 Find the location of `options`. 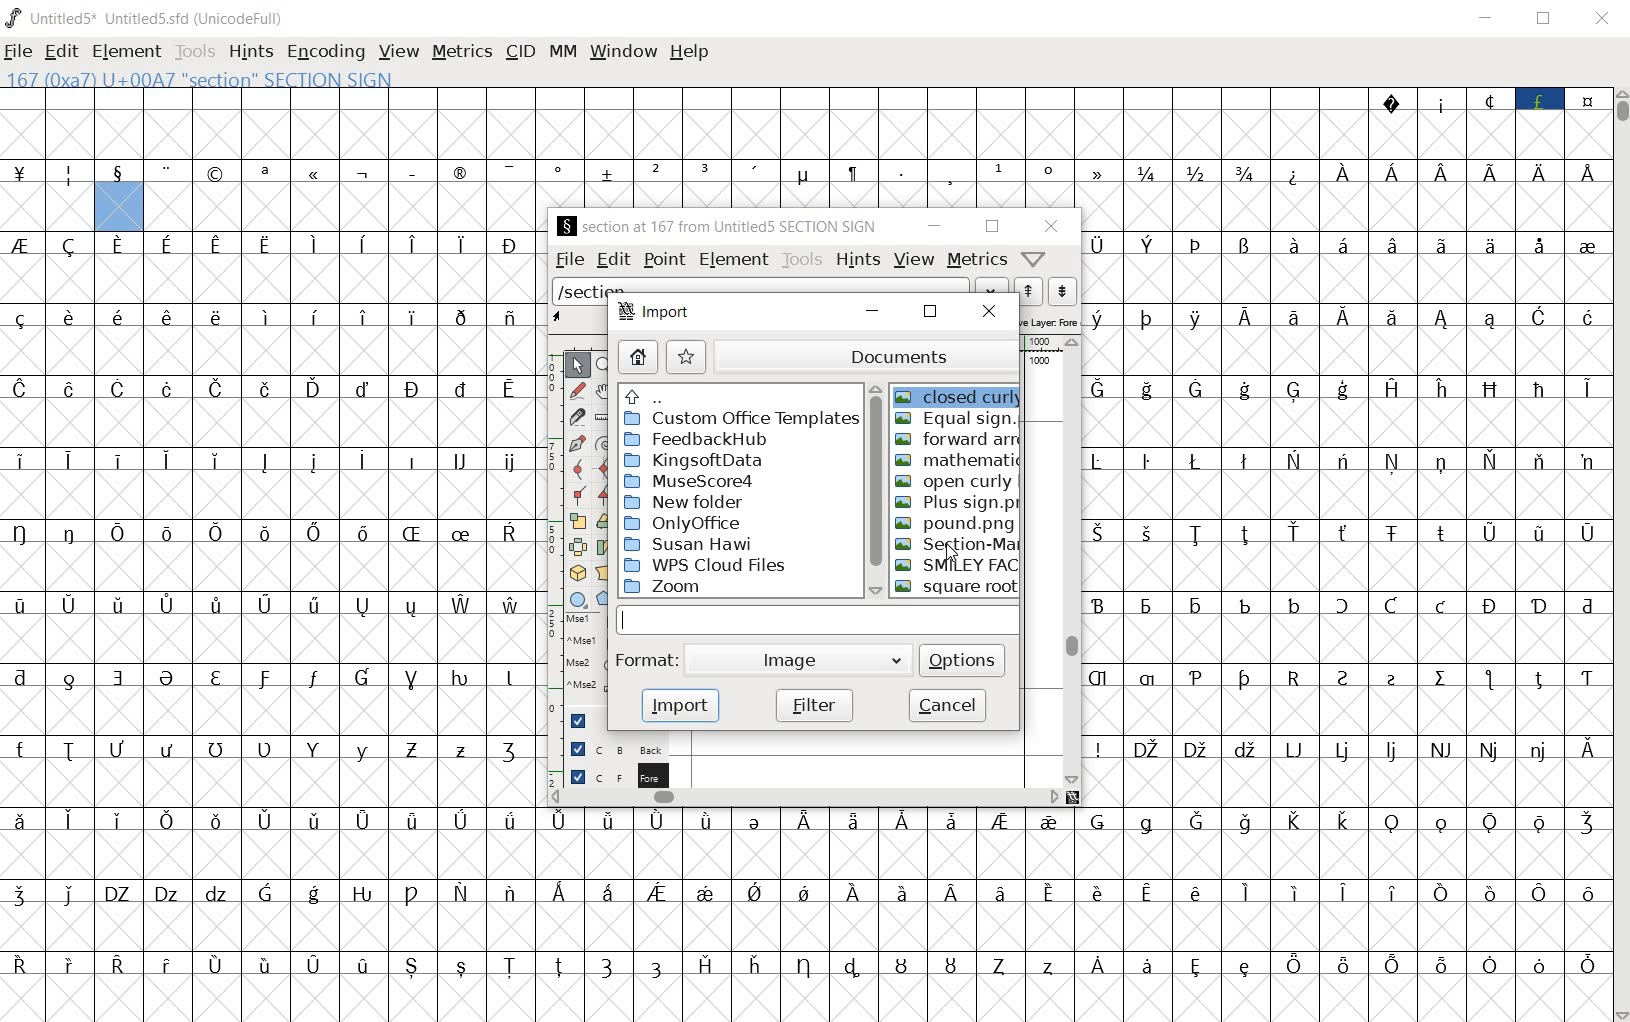

options is located at coordinates (964, 659).